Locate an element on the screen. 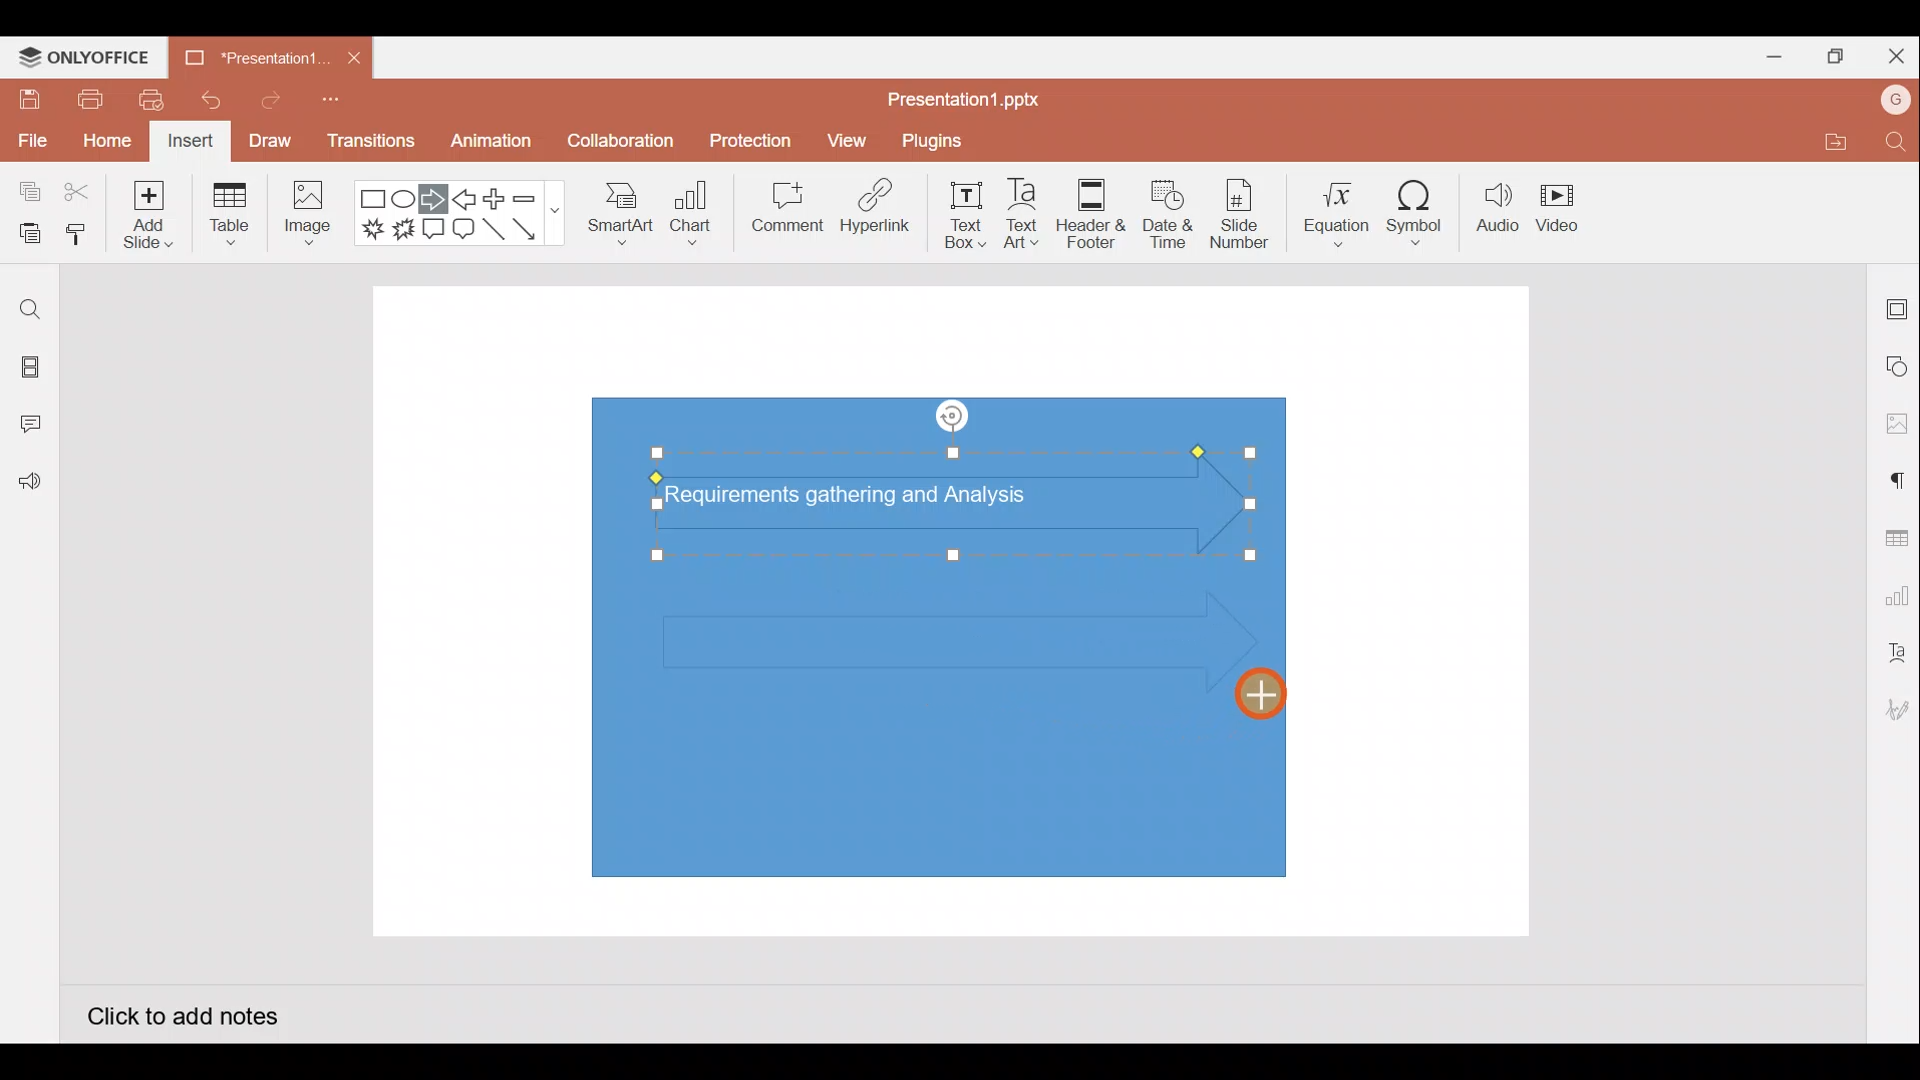 This screenshot has width=1920, height=1080. Chart is located at coordinates (692, 211).